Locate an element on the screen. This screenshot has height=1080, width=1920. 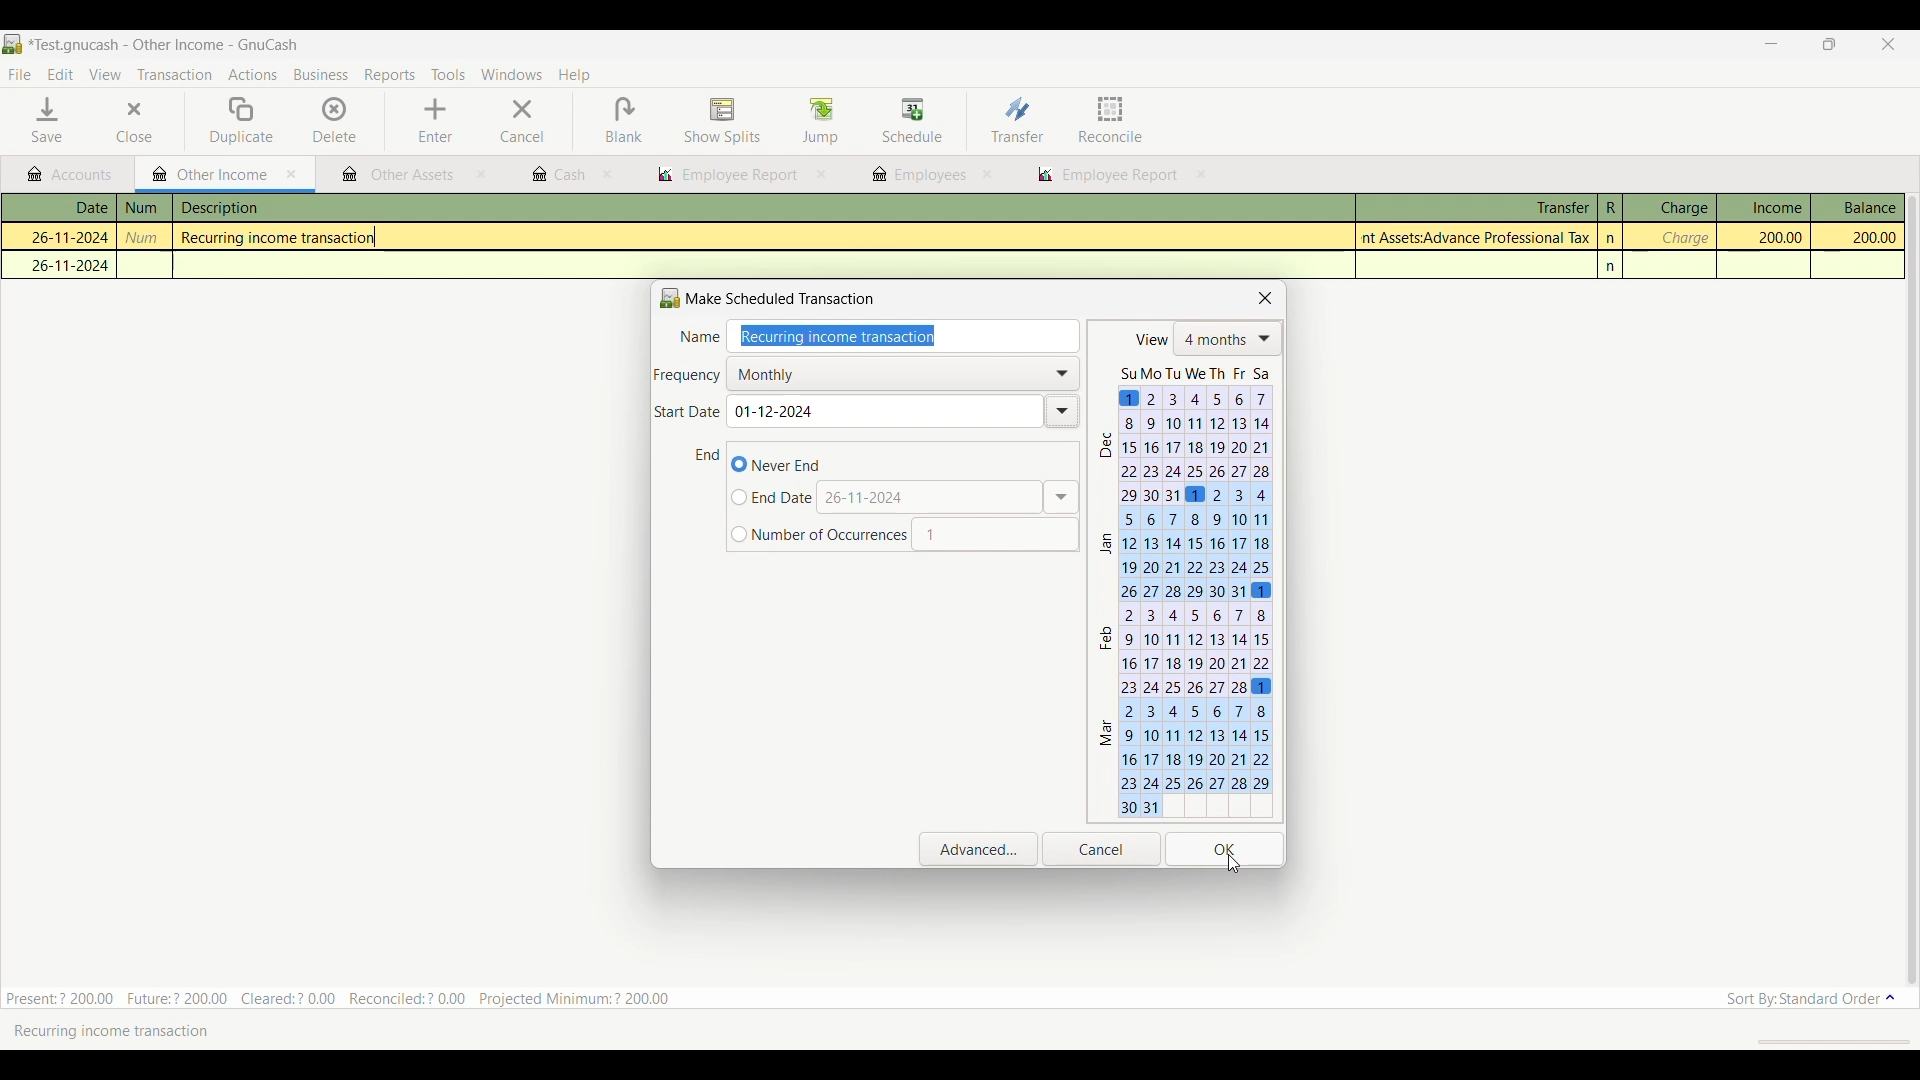
scroll is located at coordinates (1823, 1041).